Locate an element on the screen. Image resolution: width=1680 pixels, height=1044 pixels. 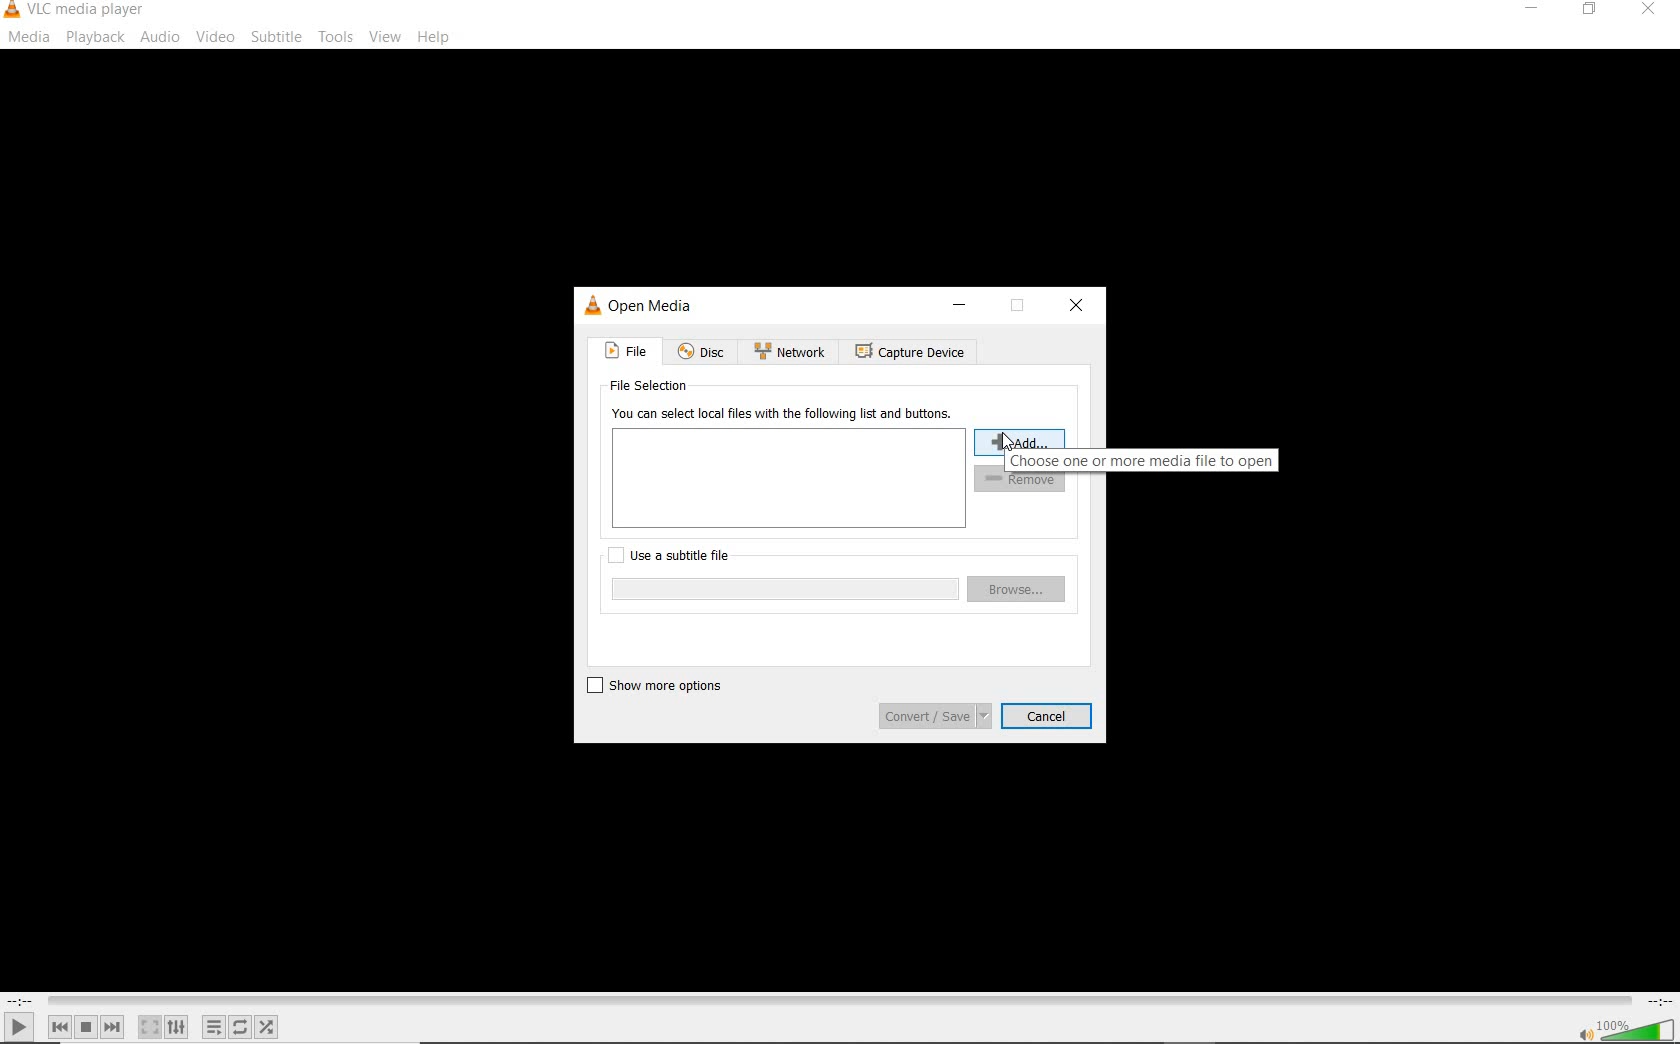
mute/unmute is located at coordinates (1584, 1033).